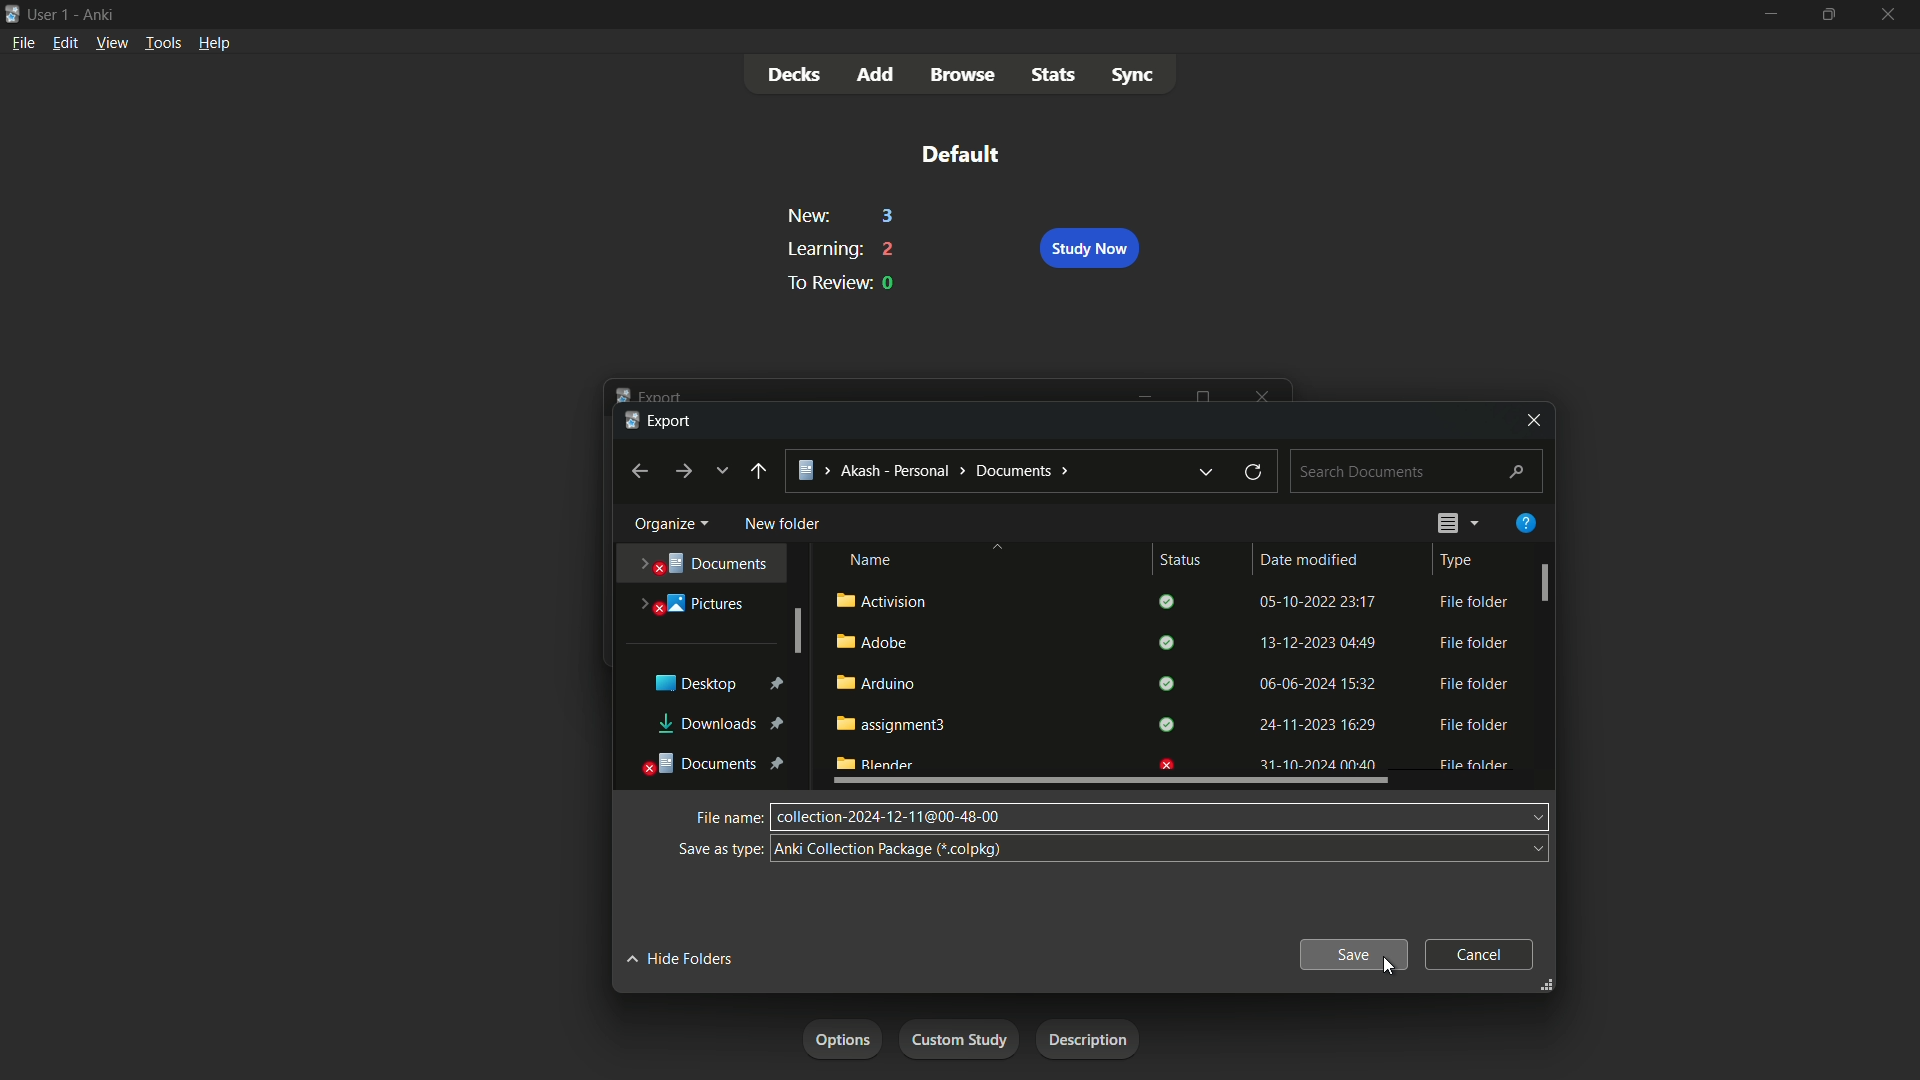  I want to click on documents, so click(716, 764).